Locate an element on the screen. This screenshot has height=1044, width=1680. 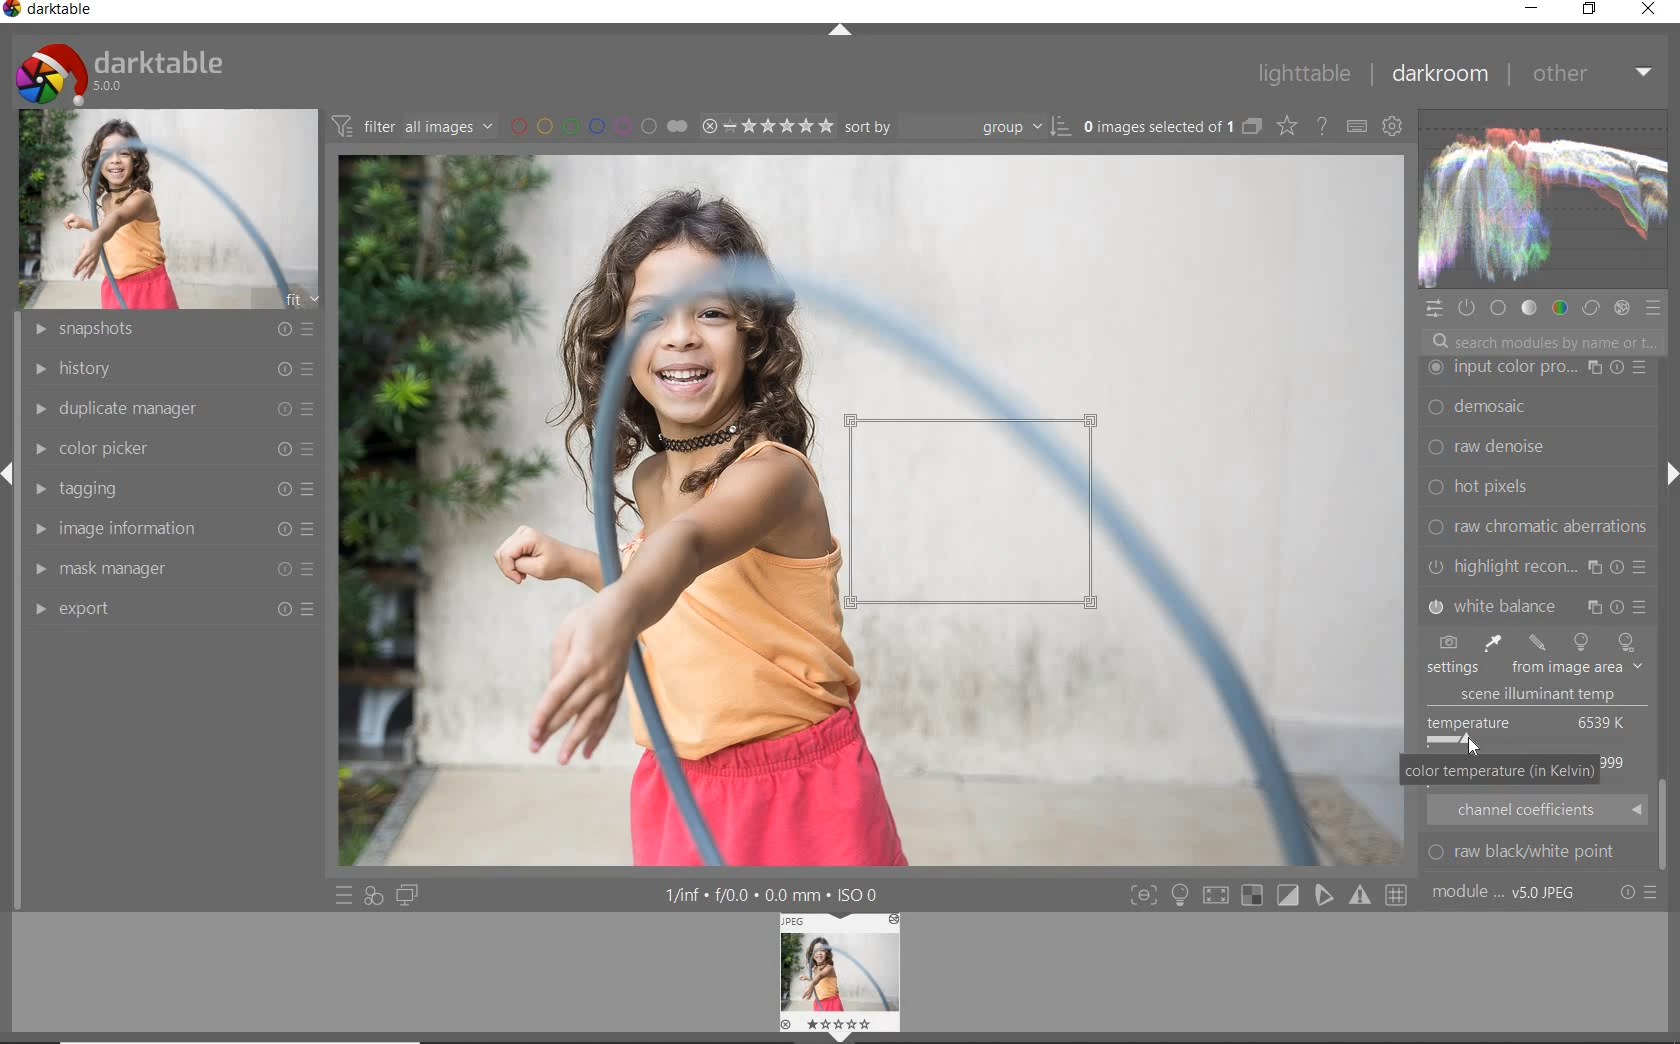
snapshots is located at coordinates (167, 330).